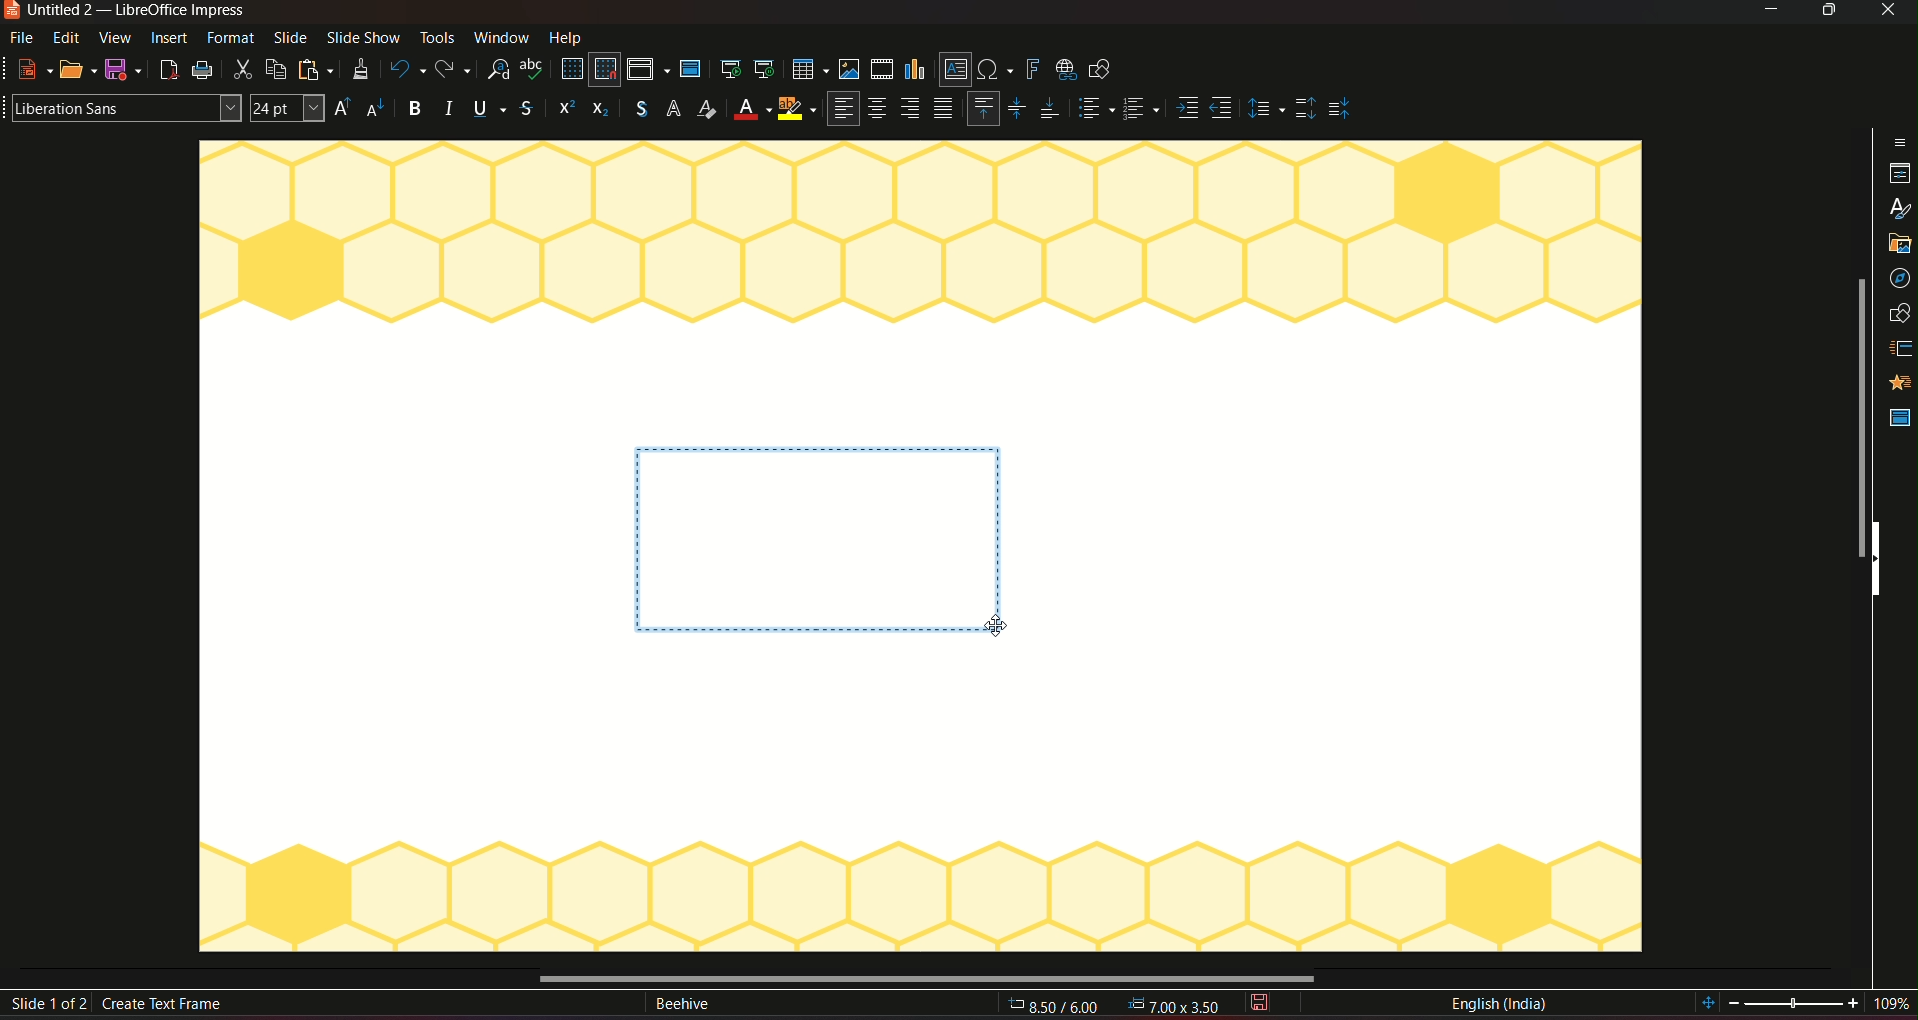 This screenshot has width=1918, height=1020. Describe the element at coordinates (563, 110) in the screenshot. I see `icon` at that location.